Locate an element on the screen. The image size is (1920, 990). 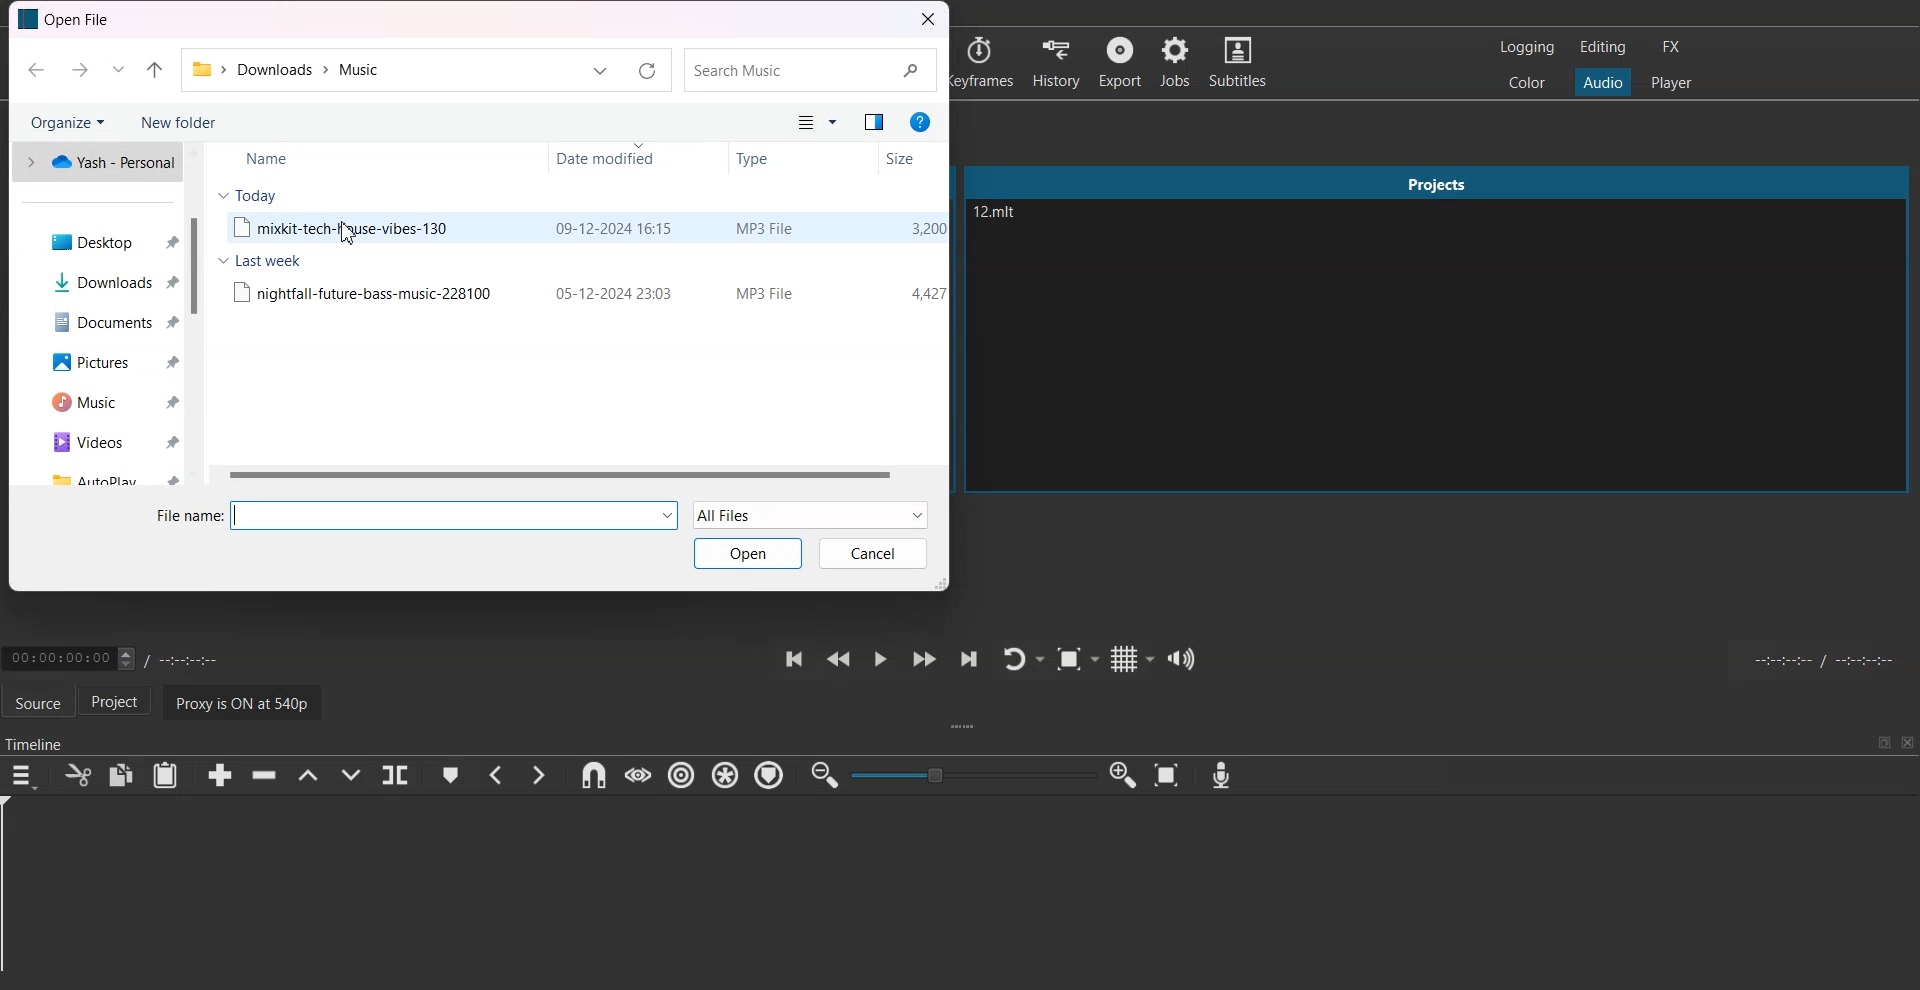
Zoom timeline to fit is located at coordinates (1170, 775).